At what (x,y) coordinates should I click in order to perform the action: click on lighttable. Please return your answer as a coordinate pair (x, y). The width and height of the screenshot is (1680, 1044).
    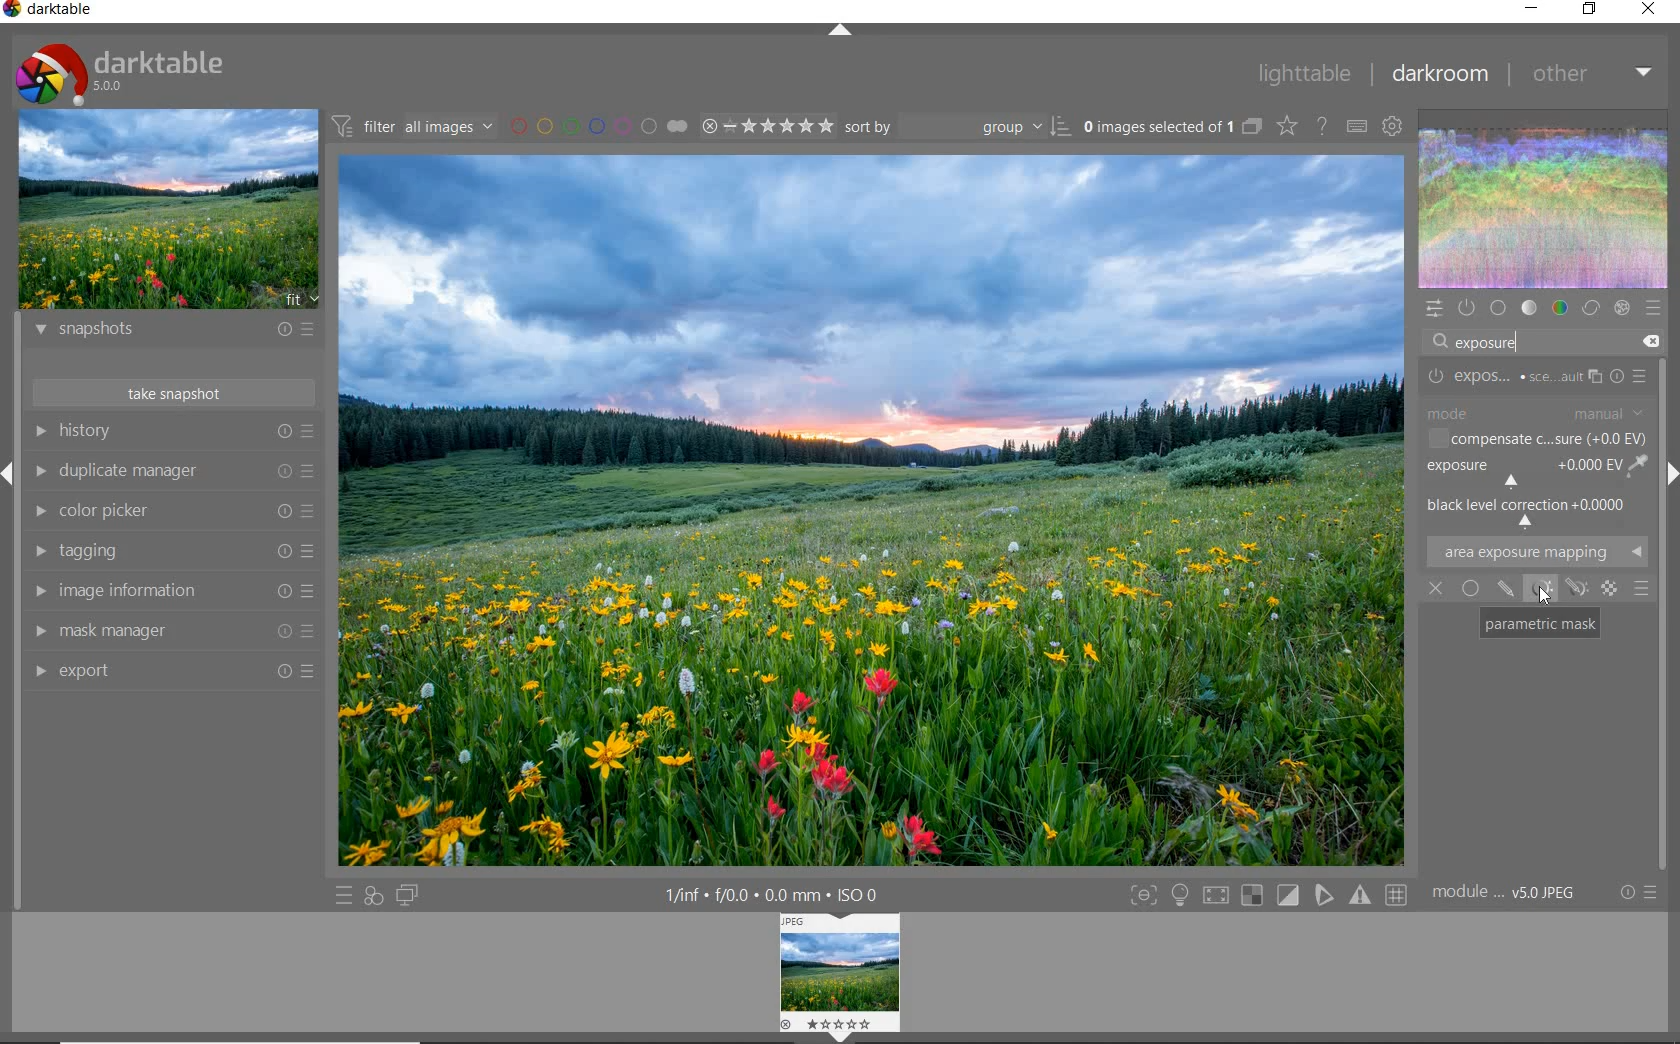
    Looking at the image, I should click on (1306, 76).